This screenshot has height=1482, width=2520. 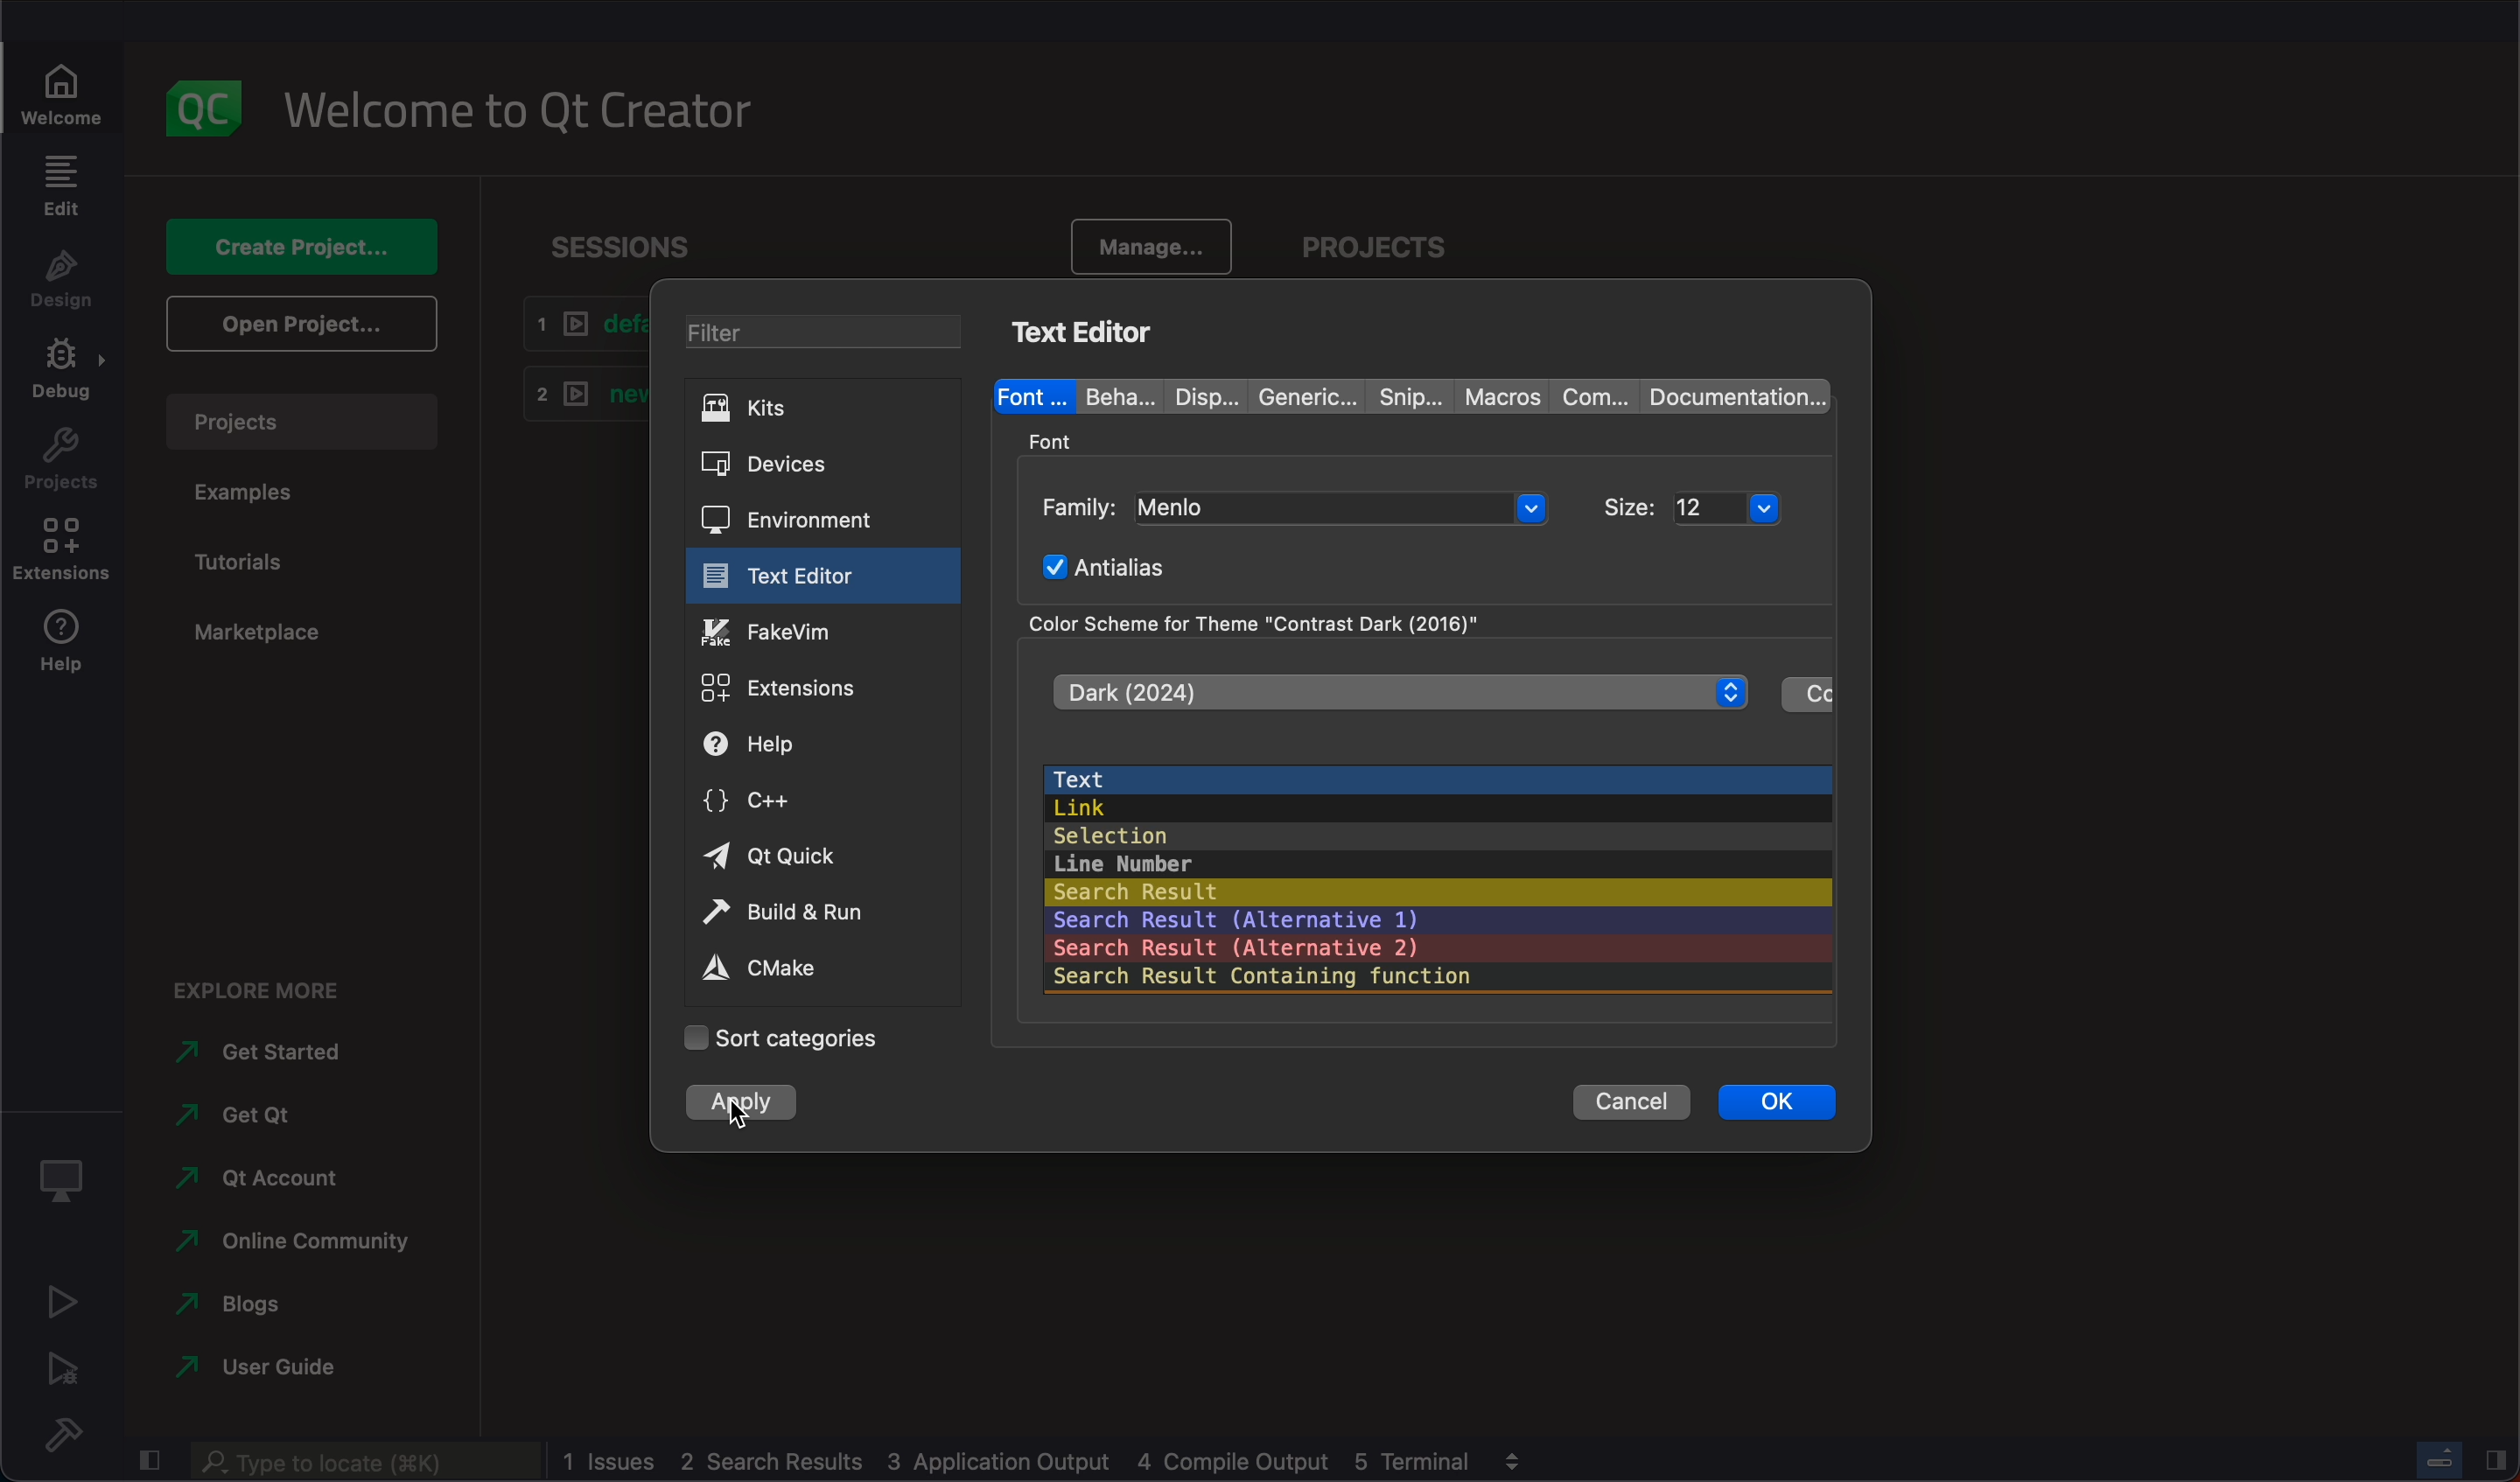 What do you see at coordinates (265, 992) in the screenshot?
I see `explore more` at bounding box center [265, 992].